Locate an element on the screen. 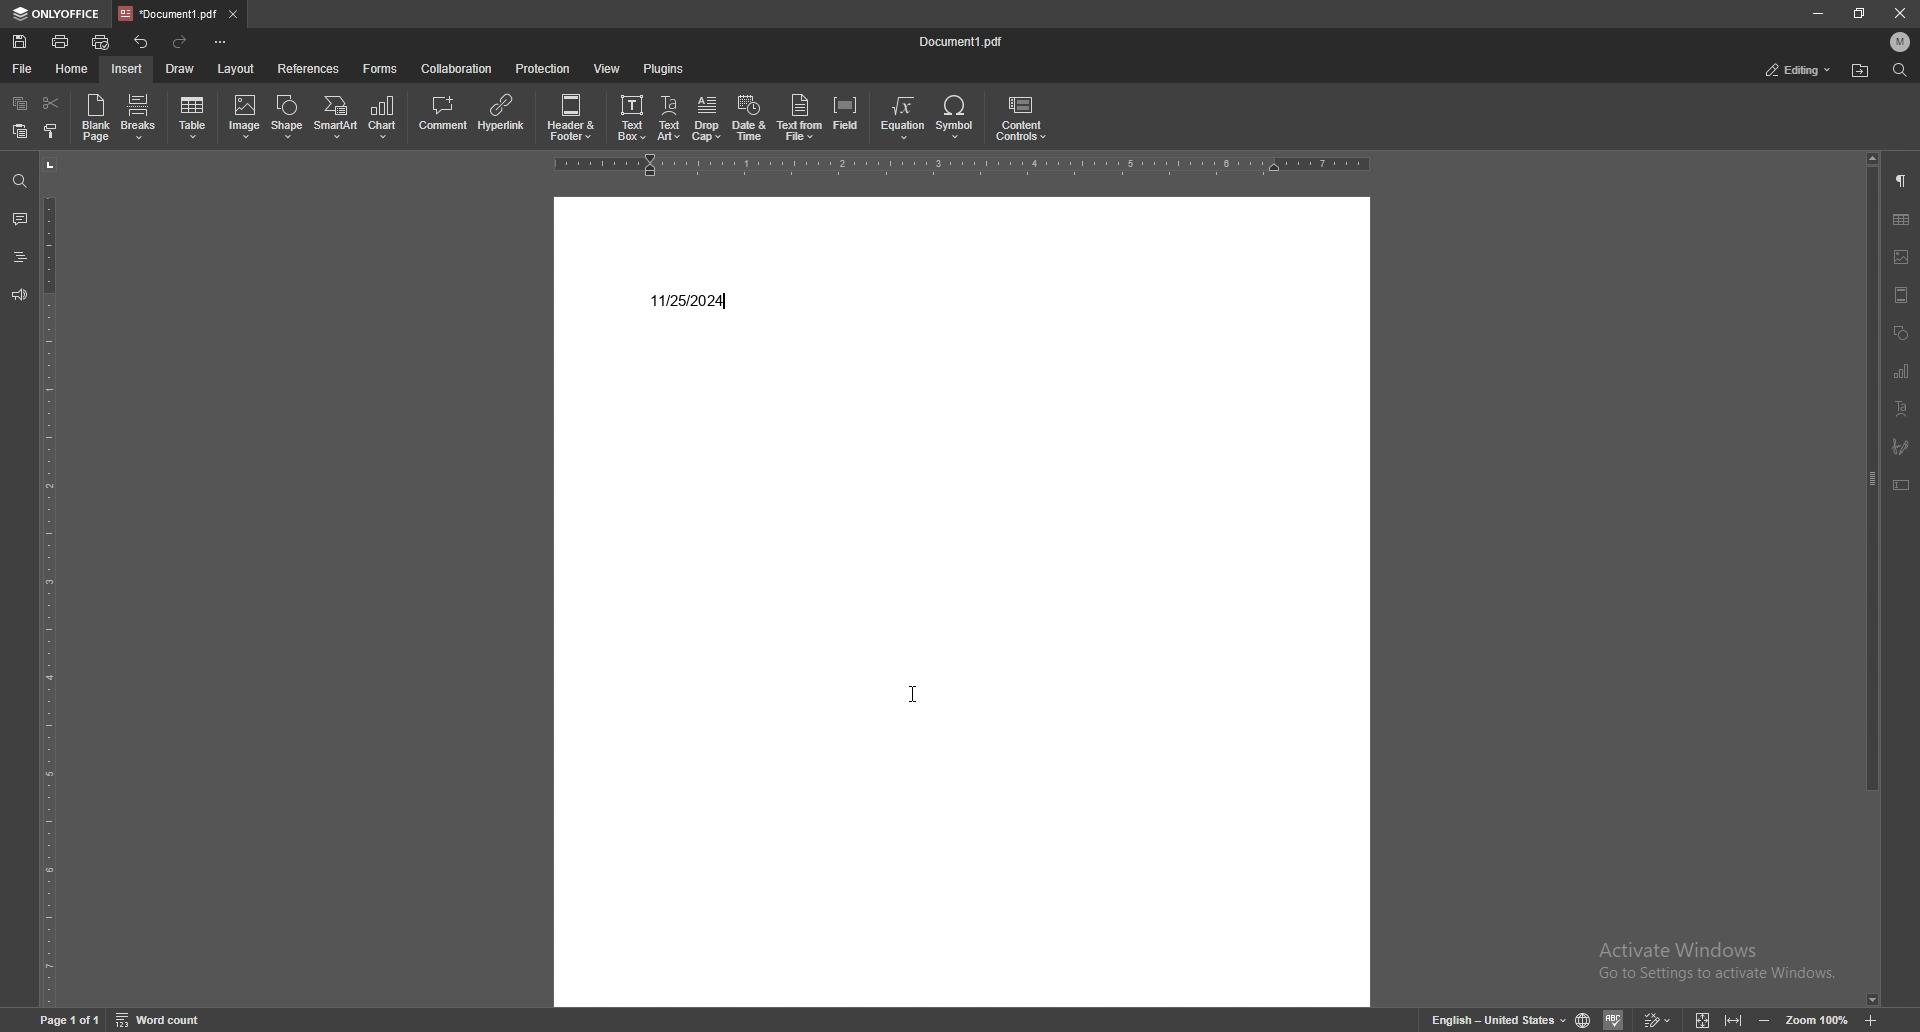 The height and width of the screenshot is (1032, 1920). undo is located at coordinates (146, 42).